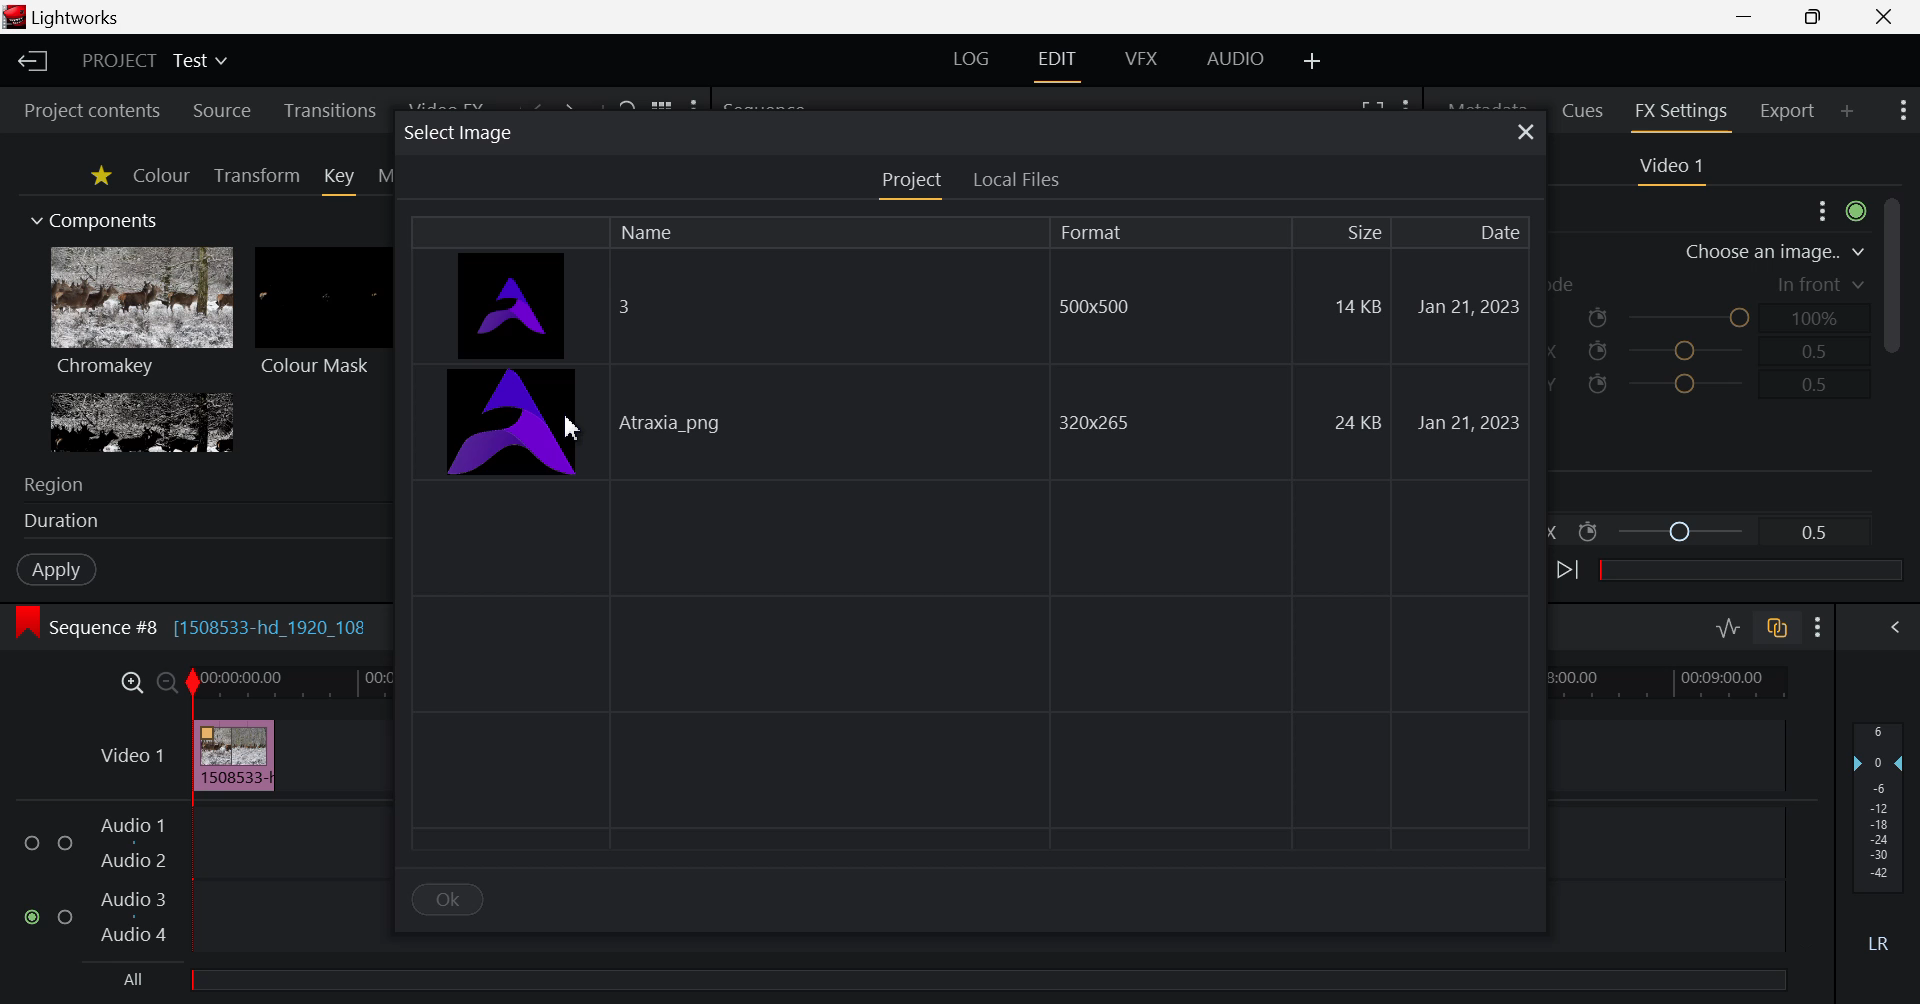 The height and width of the screenshot is (1004, 1920). What do you see at coordinates (67, 523) in the screenshot?
I see `duration` at bounding box center [67, 523].